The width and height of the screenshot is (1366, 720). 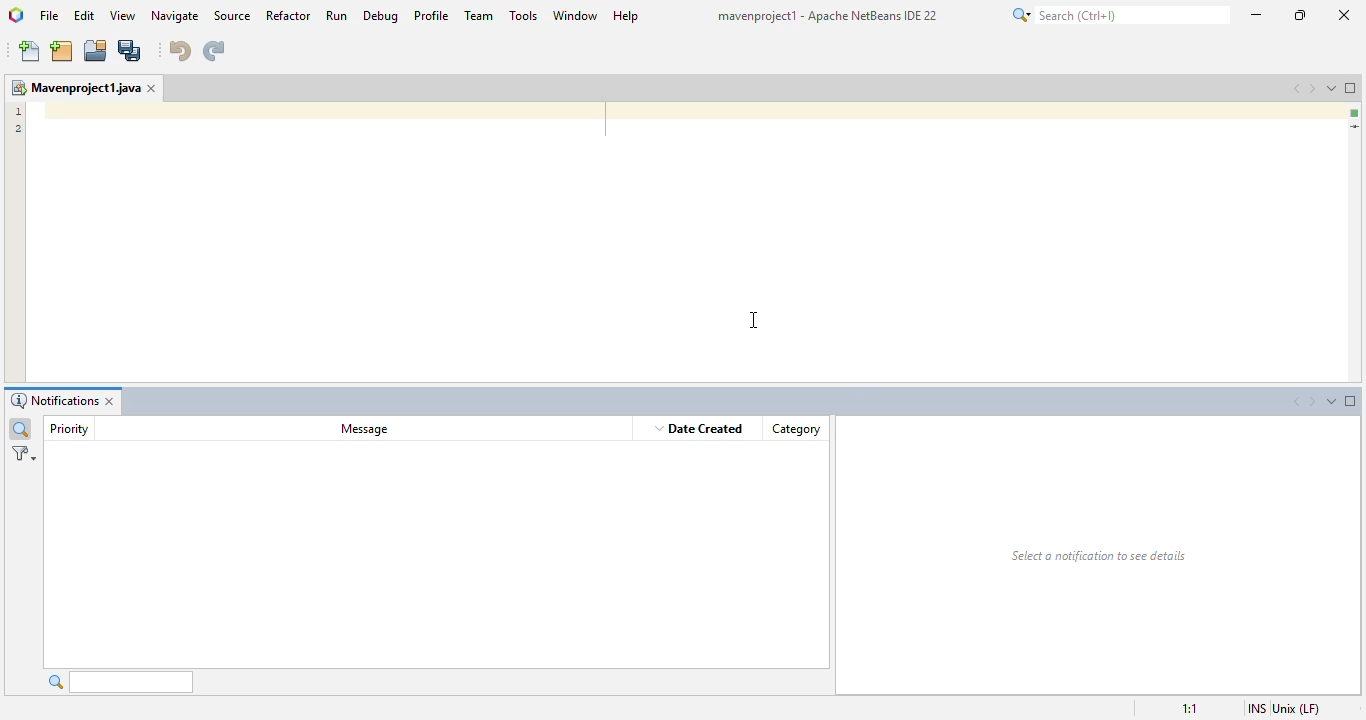 What do you see at coordinates (114, 402) in the screenshot?
I see `close window` at bounding box center [114, 402].